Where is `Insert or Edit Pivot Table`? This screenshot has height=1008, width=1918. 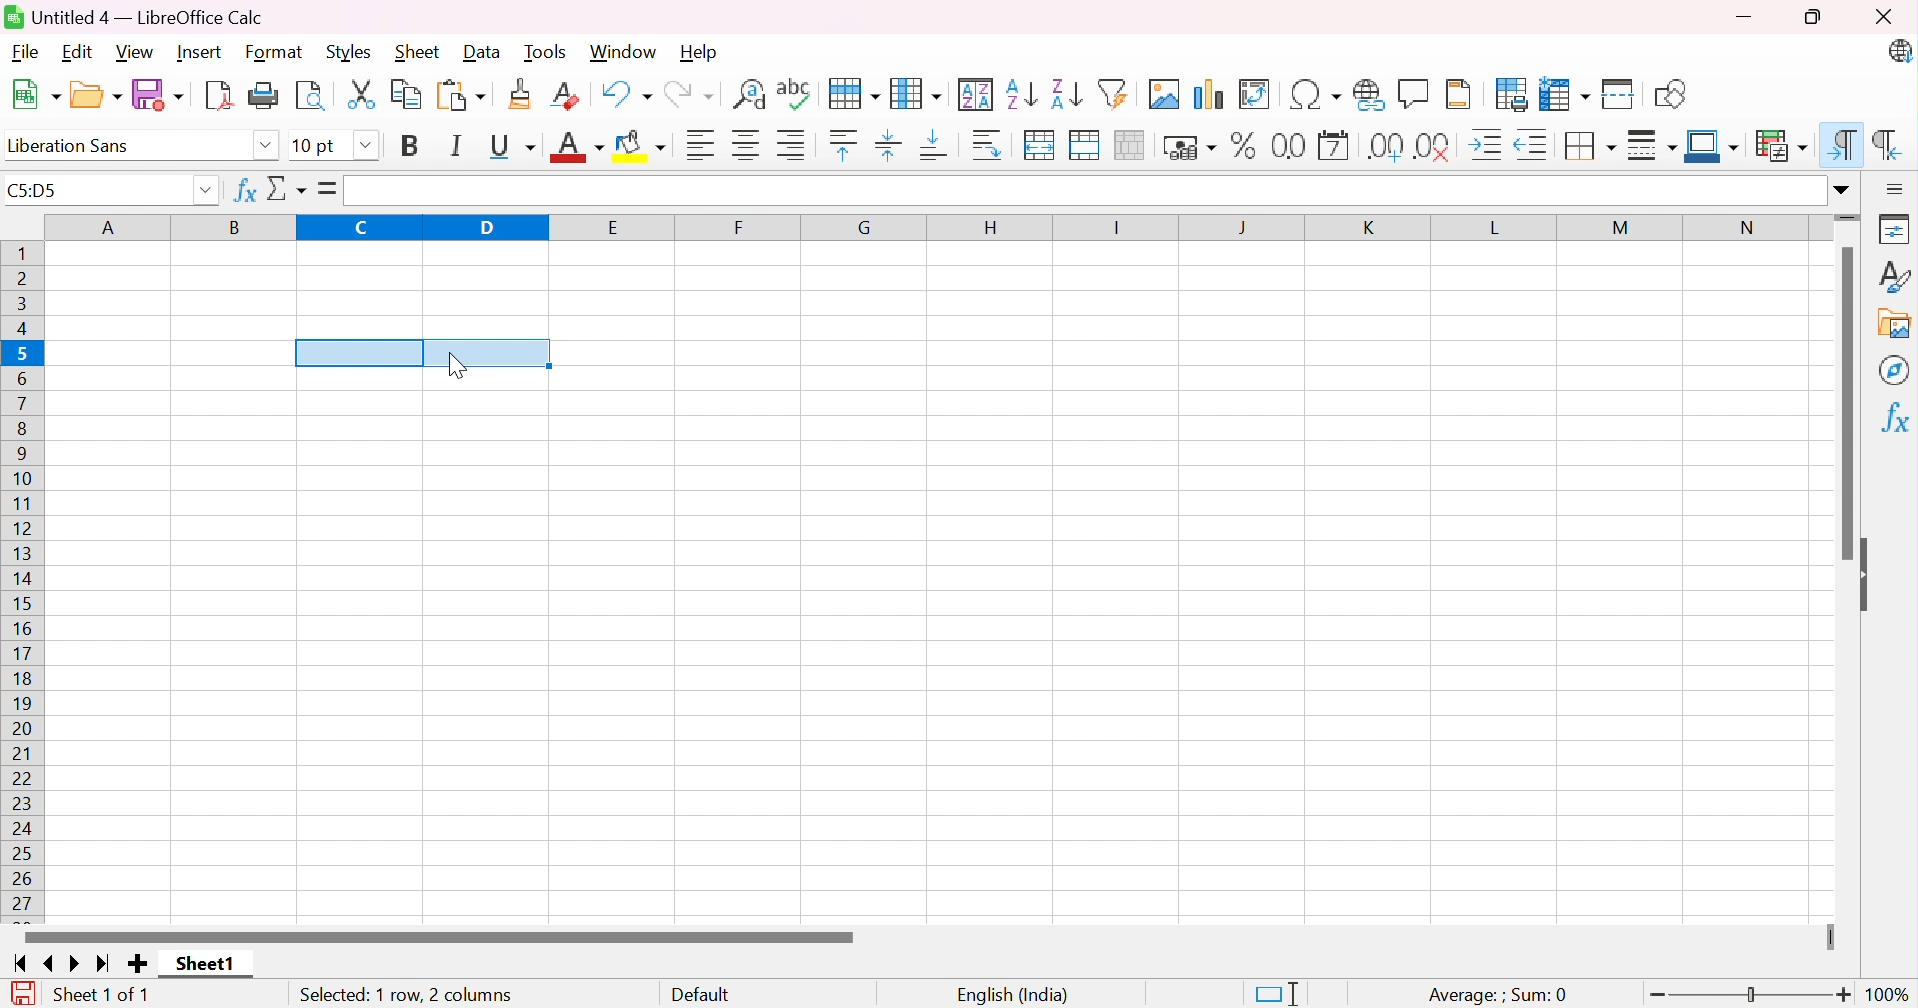 Insert or Edit Pivot Table is located at coordinates (1257, 94).